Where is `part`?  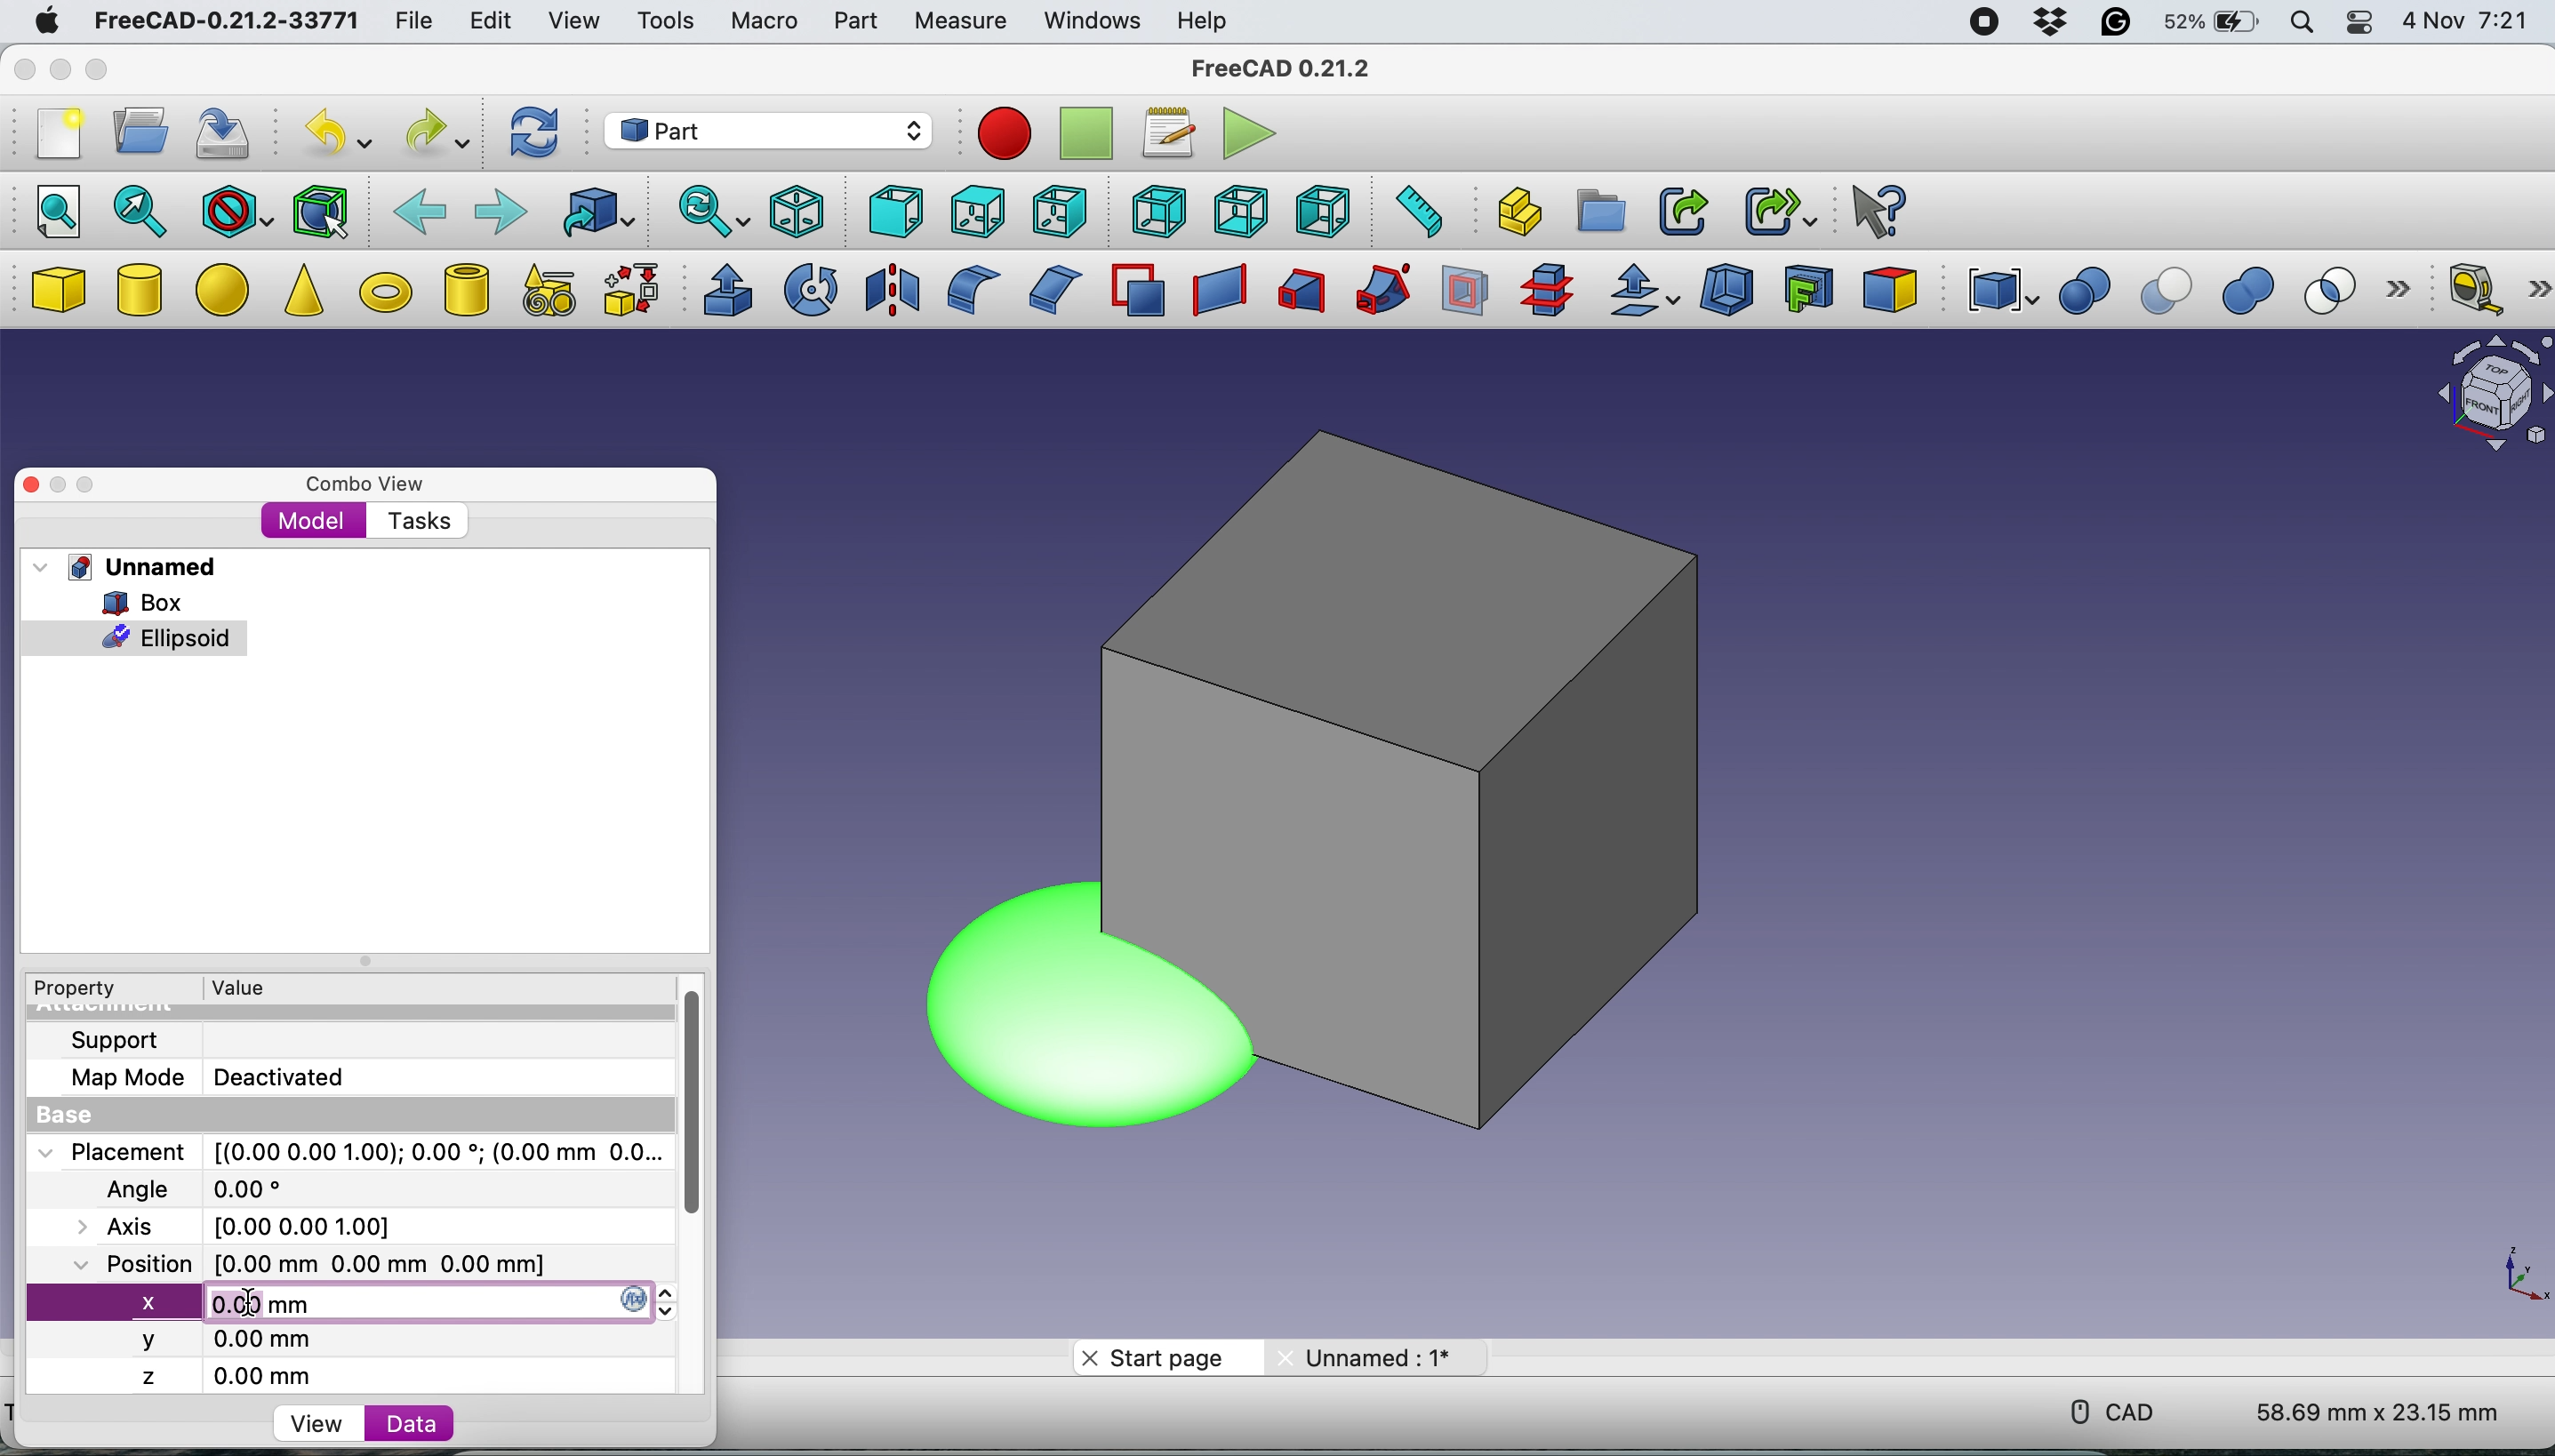
part is located at coordinates (854, 25).